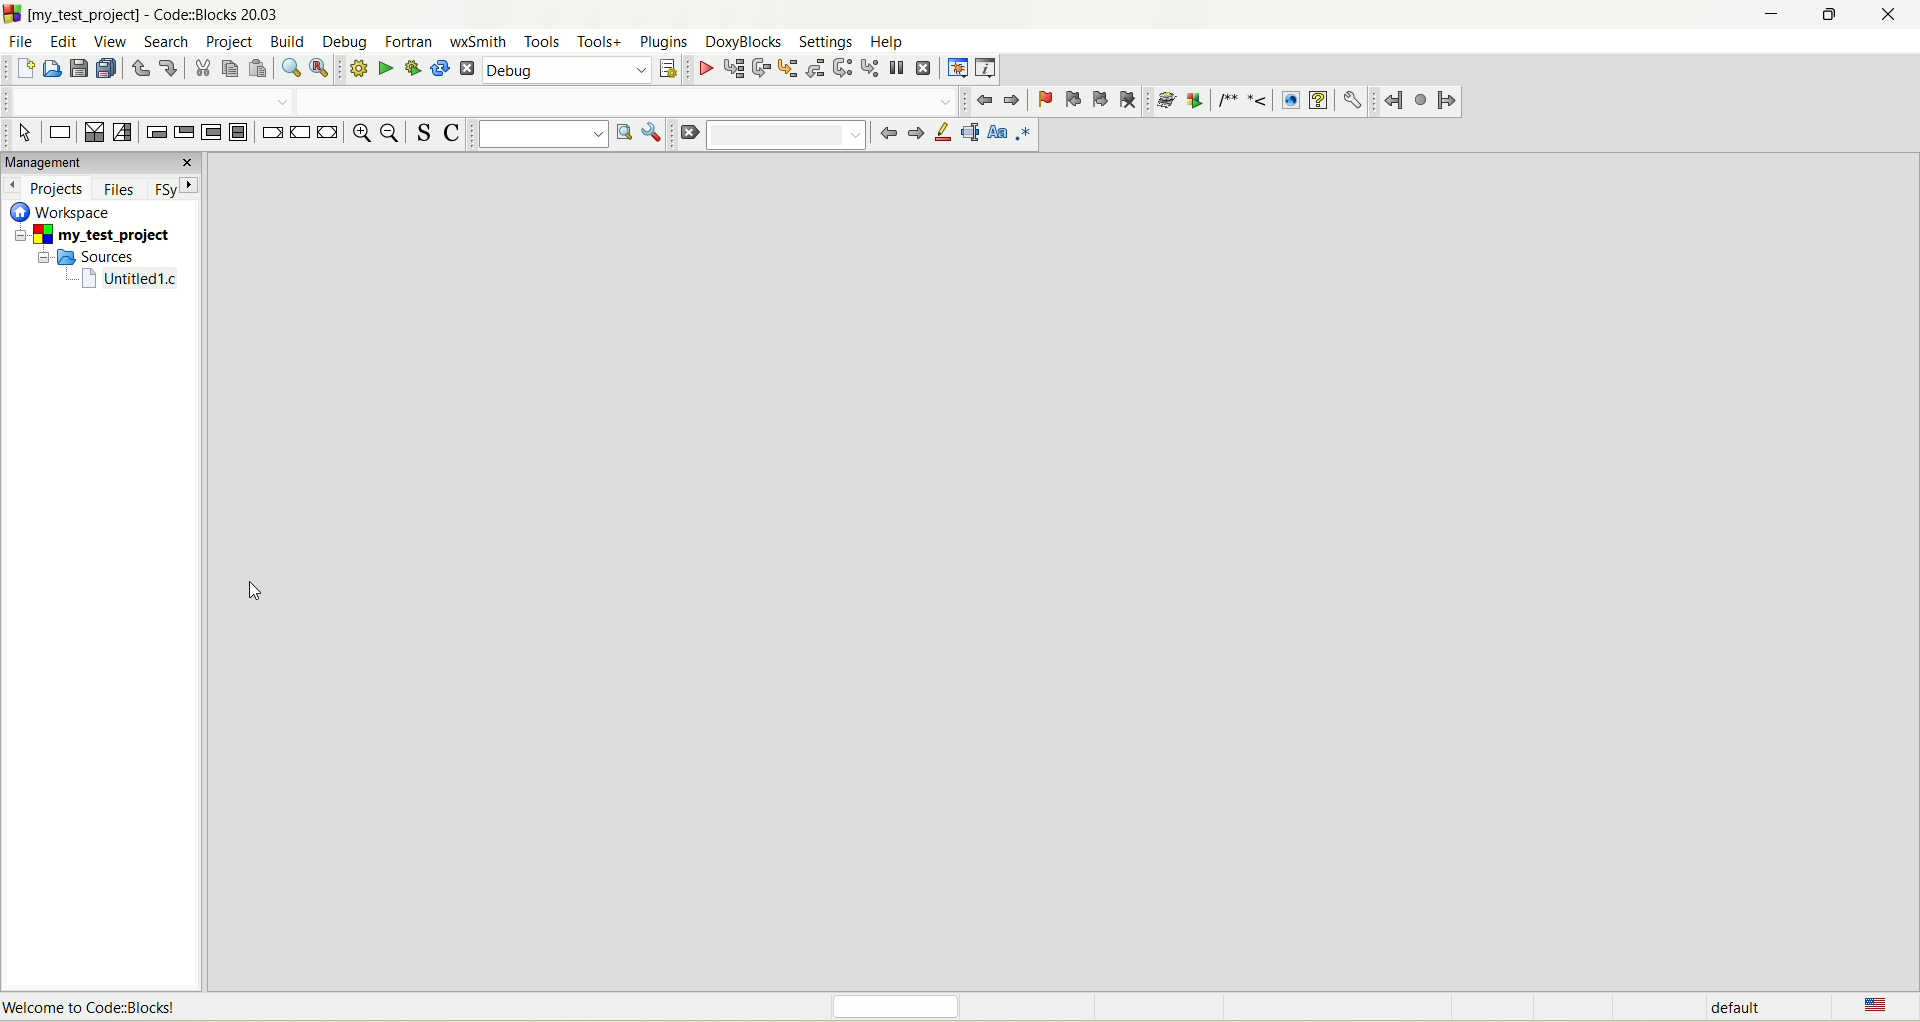  What do you see at coordinates (363, 133) in the screenshot?
I see `zoom in` at bounding box center [363, 133].